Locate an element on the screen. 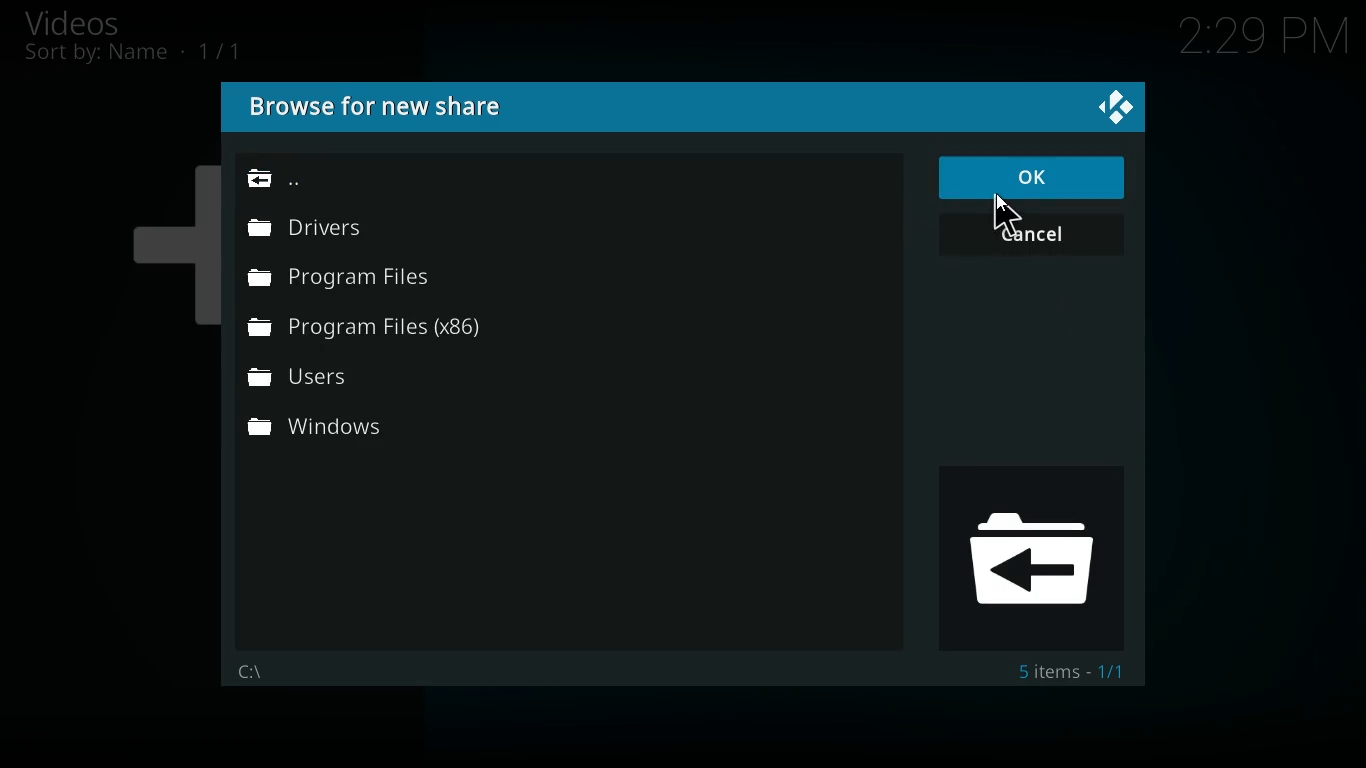  users is located at coordinates (361, 376).